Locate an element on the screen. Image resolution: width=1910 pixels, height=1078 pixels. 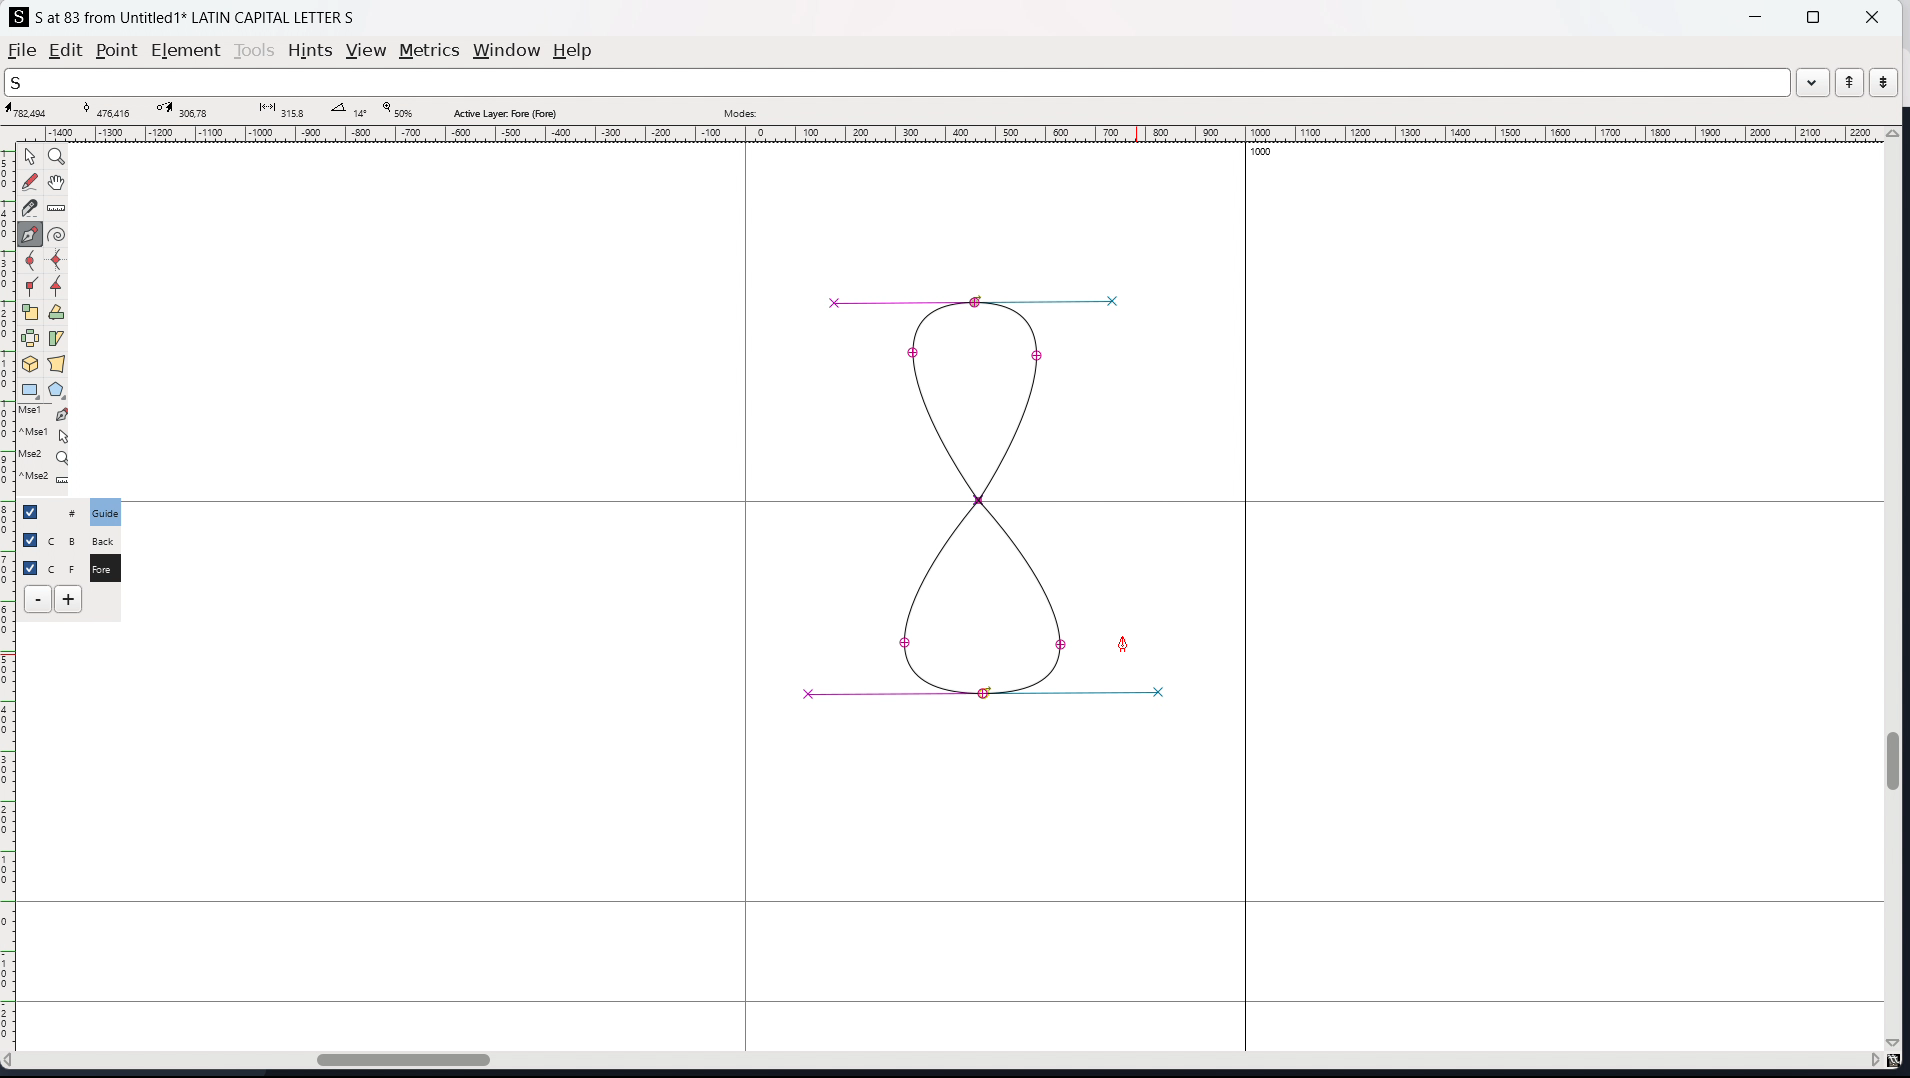
scale the selection is located at coordinates (31, 313).